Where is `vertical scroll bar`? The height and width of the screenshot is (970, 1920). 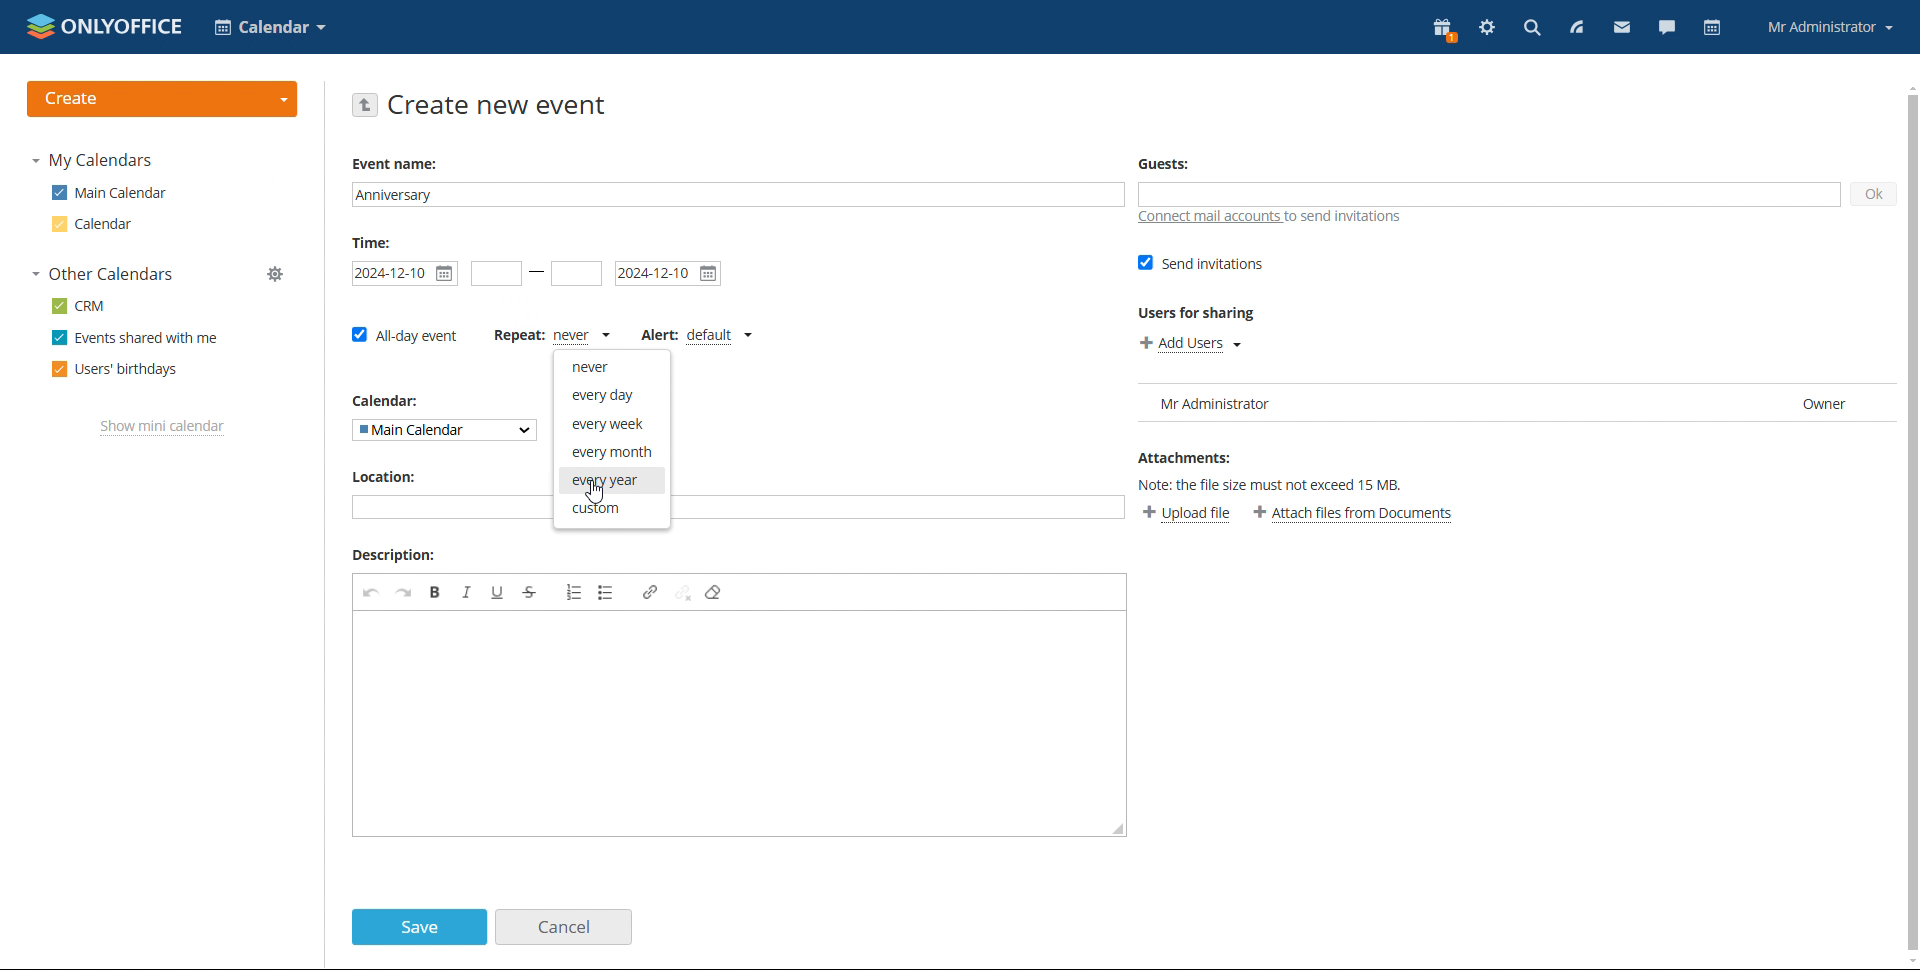
vertical scroll bar is located at coordinates (1908, 528).